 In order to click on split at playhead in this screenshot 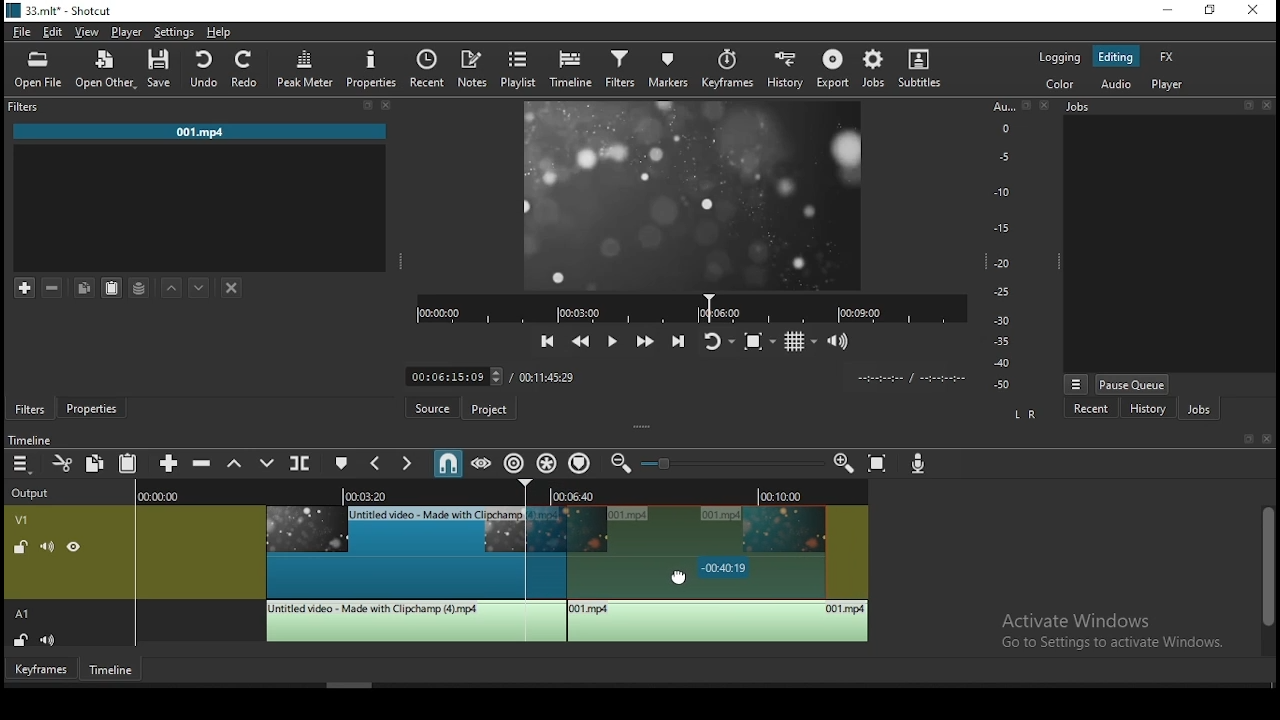, I will do `click(427, 66)`.